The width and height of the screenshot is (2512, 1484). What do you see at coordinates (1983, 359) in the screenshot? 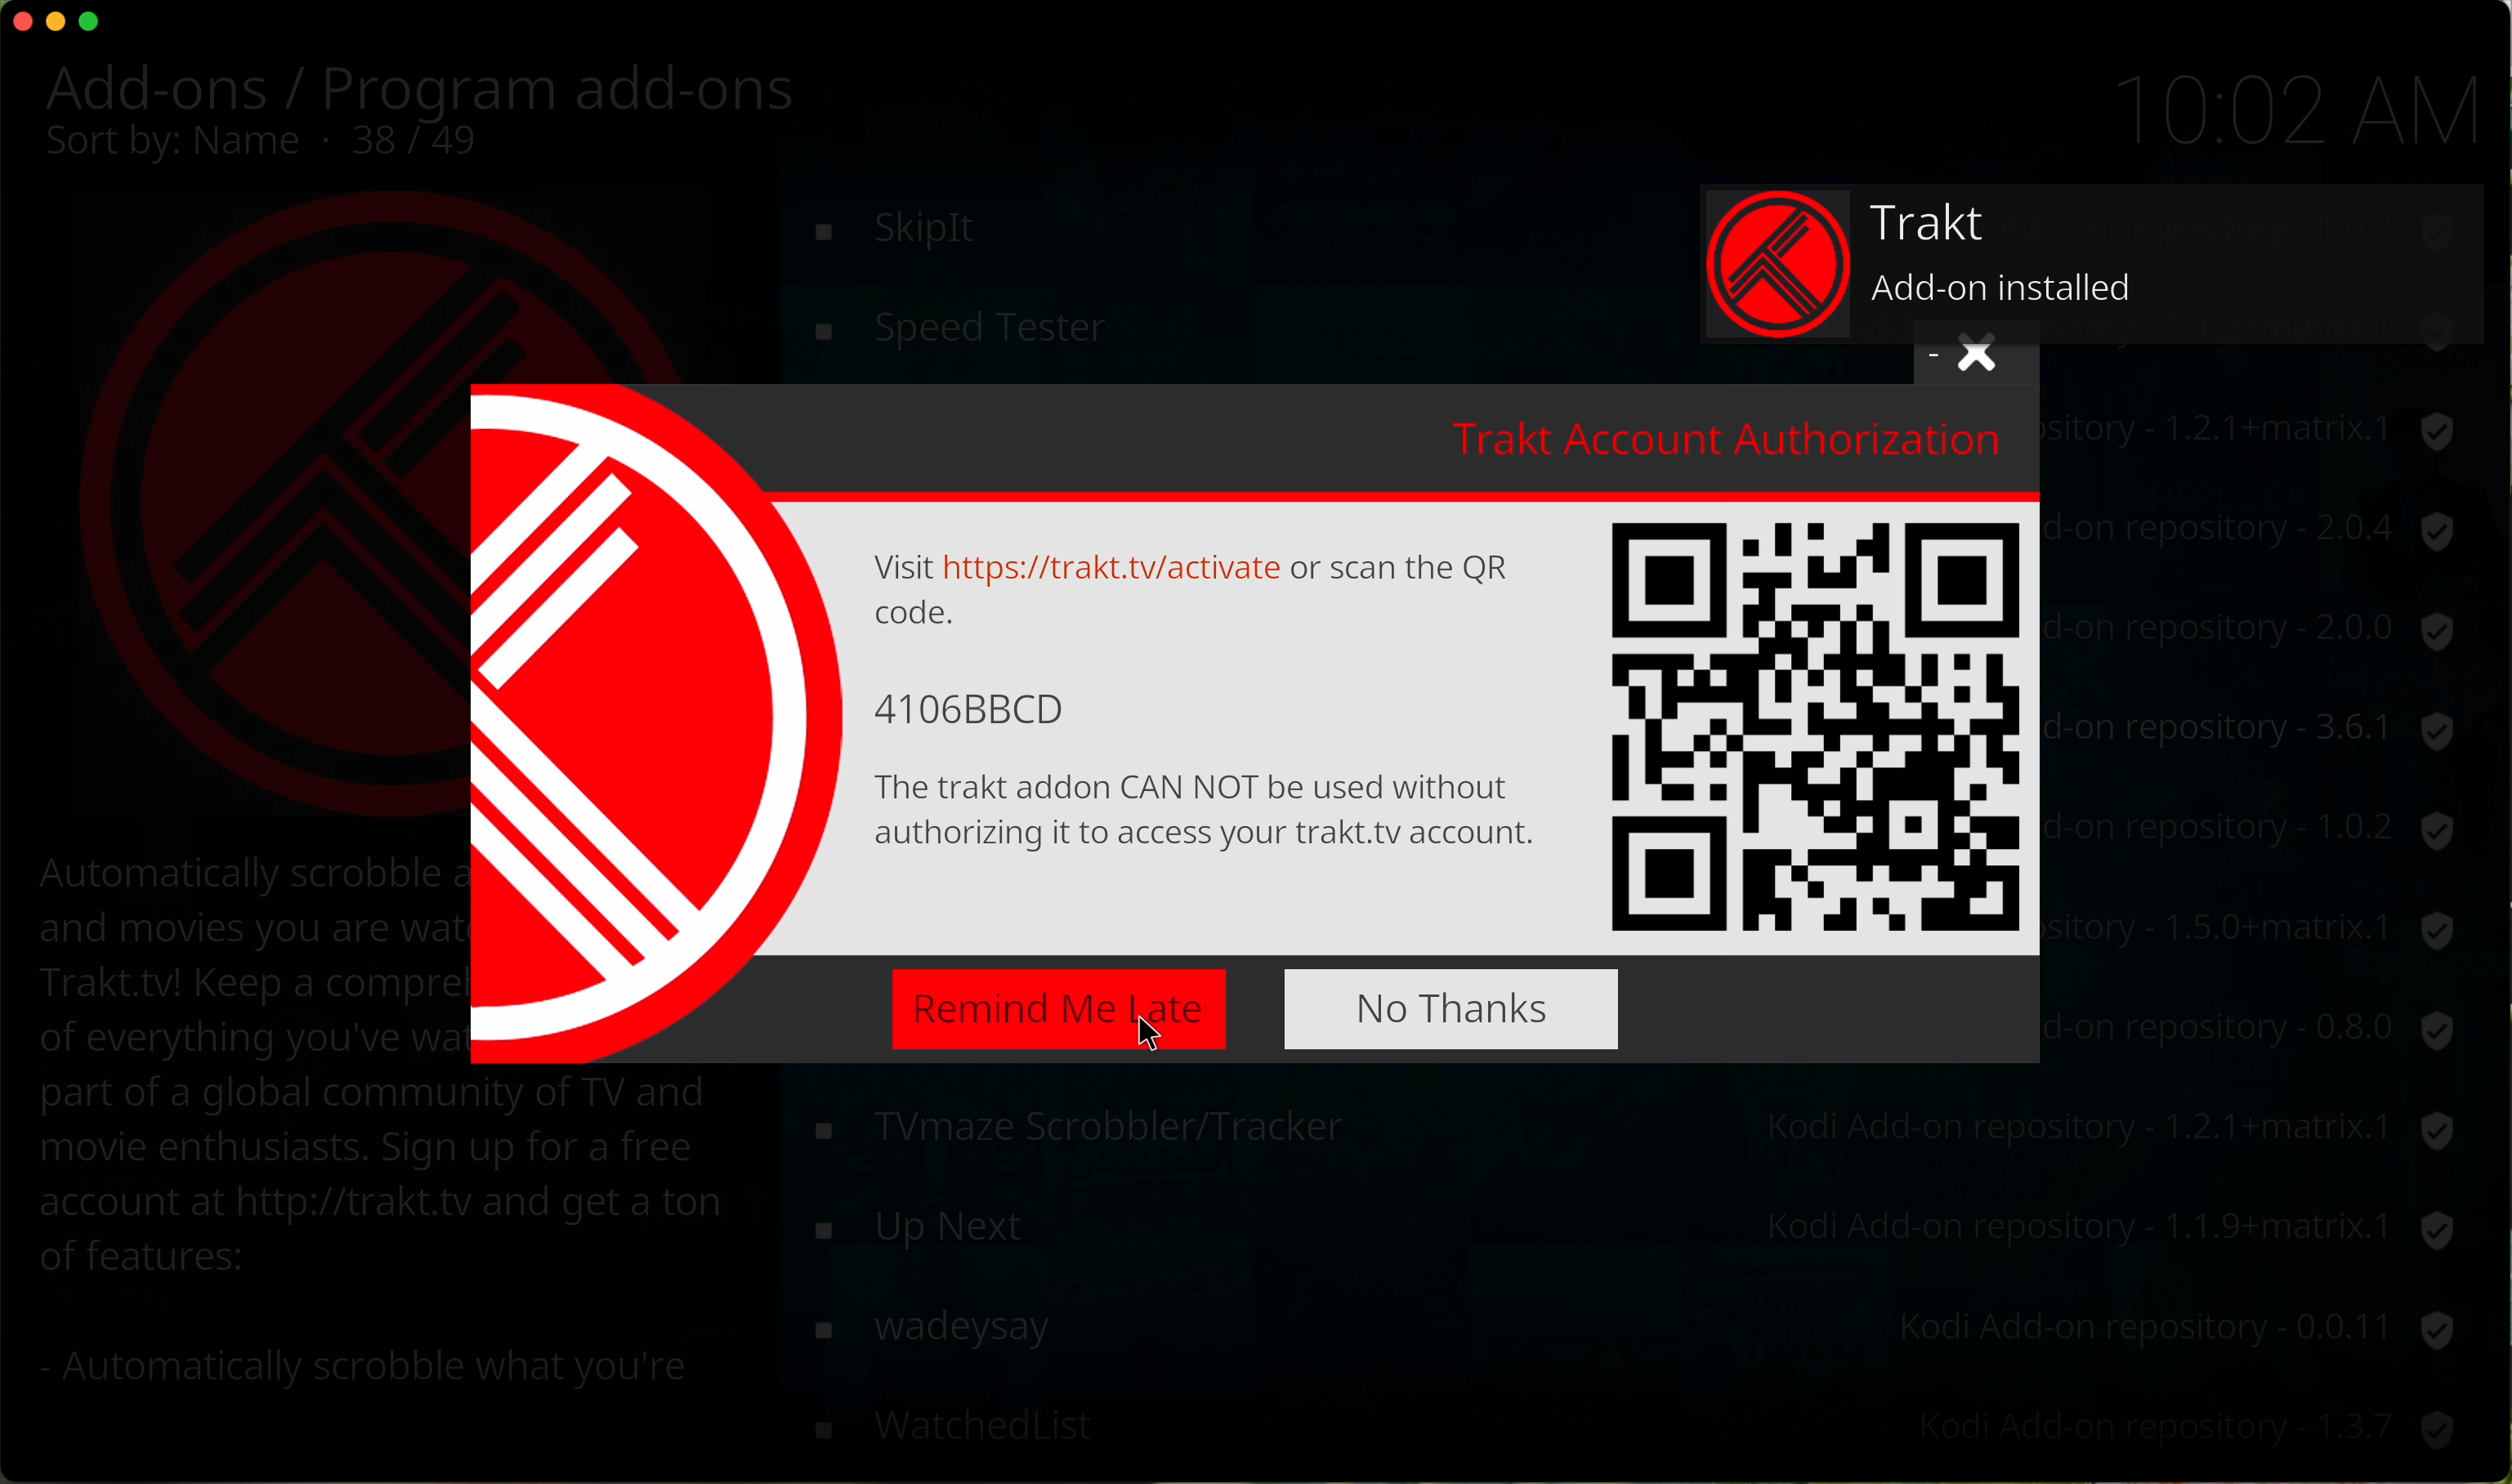
I see `close window` at bounding box center [1983, 359].